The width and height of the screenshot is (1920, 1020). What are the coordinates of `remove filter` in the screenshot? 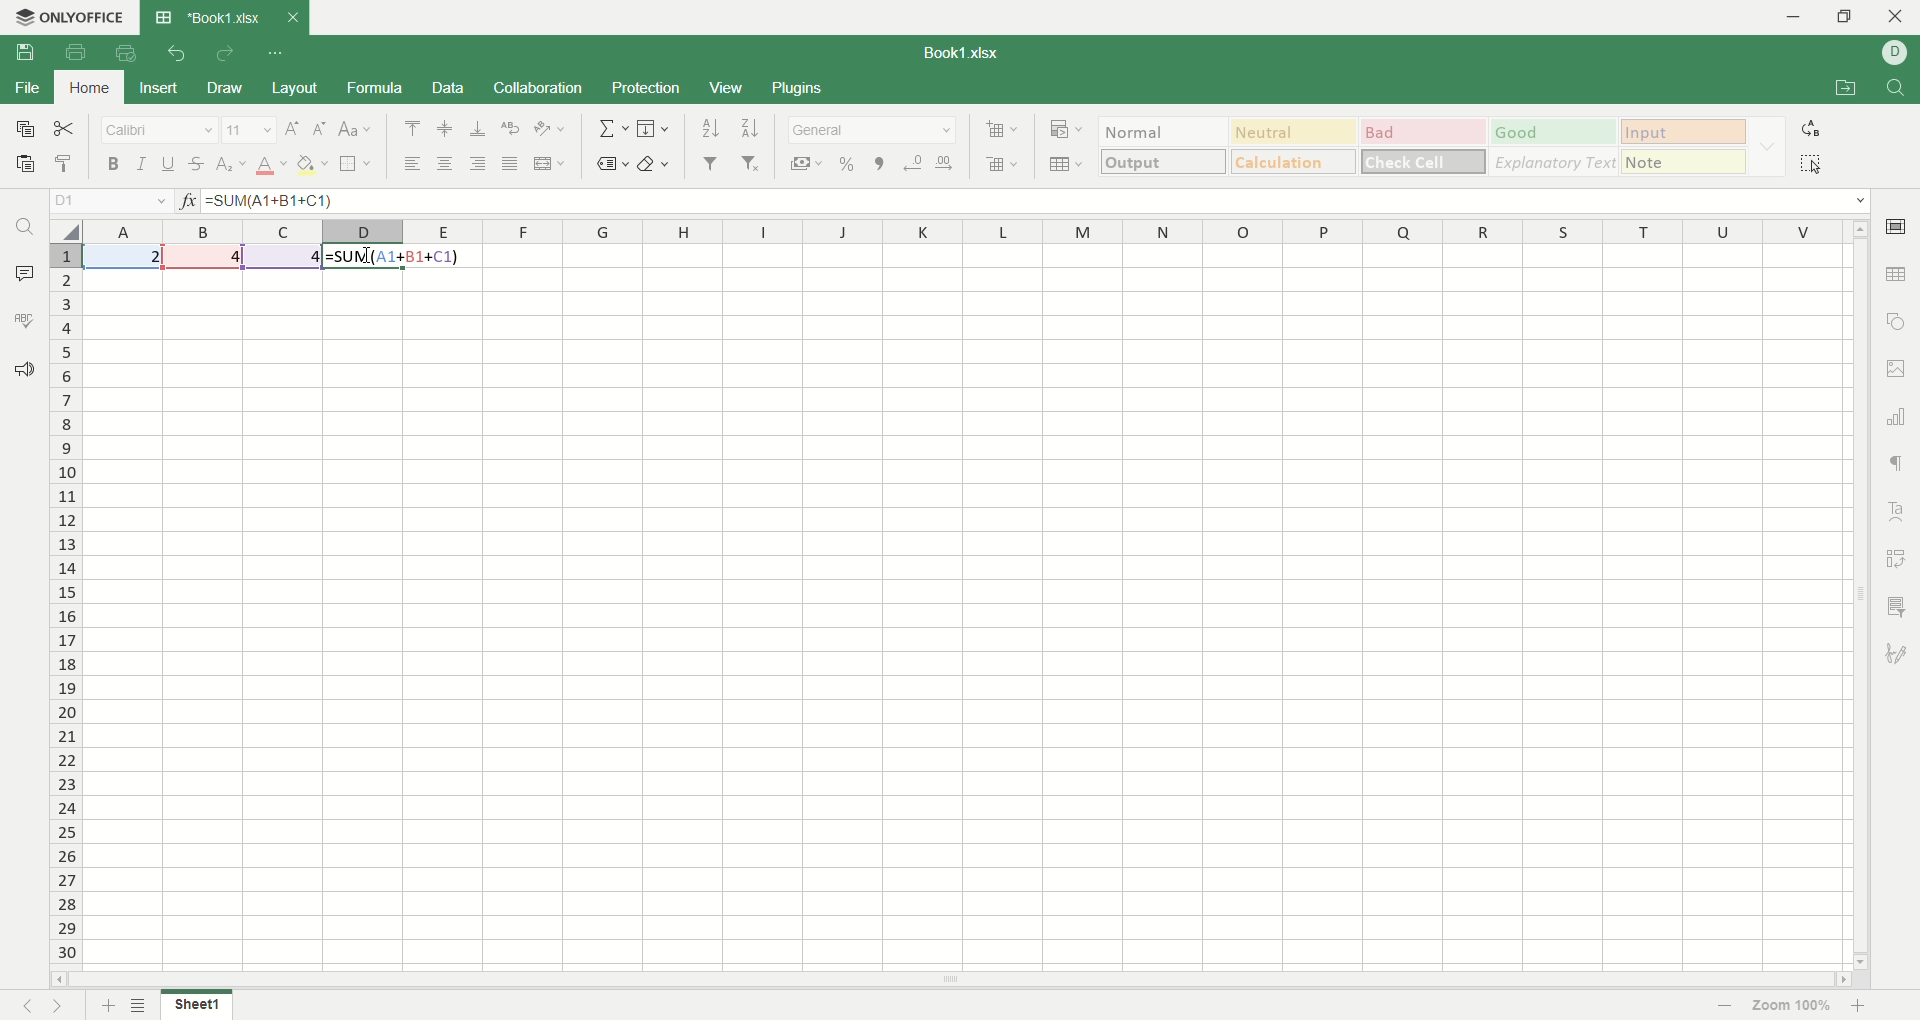 It's located at (750, 161).